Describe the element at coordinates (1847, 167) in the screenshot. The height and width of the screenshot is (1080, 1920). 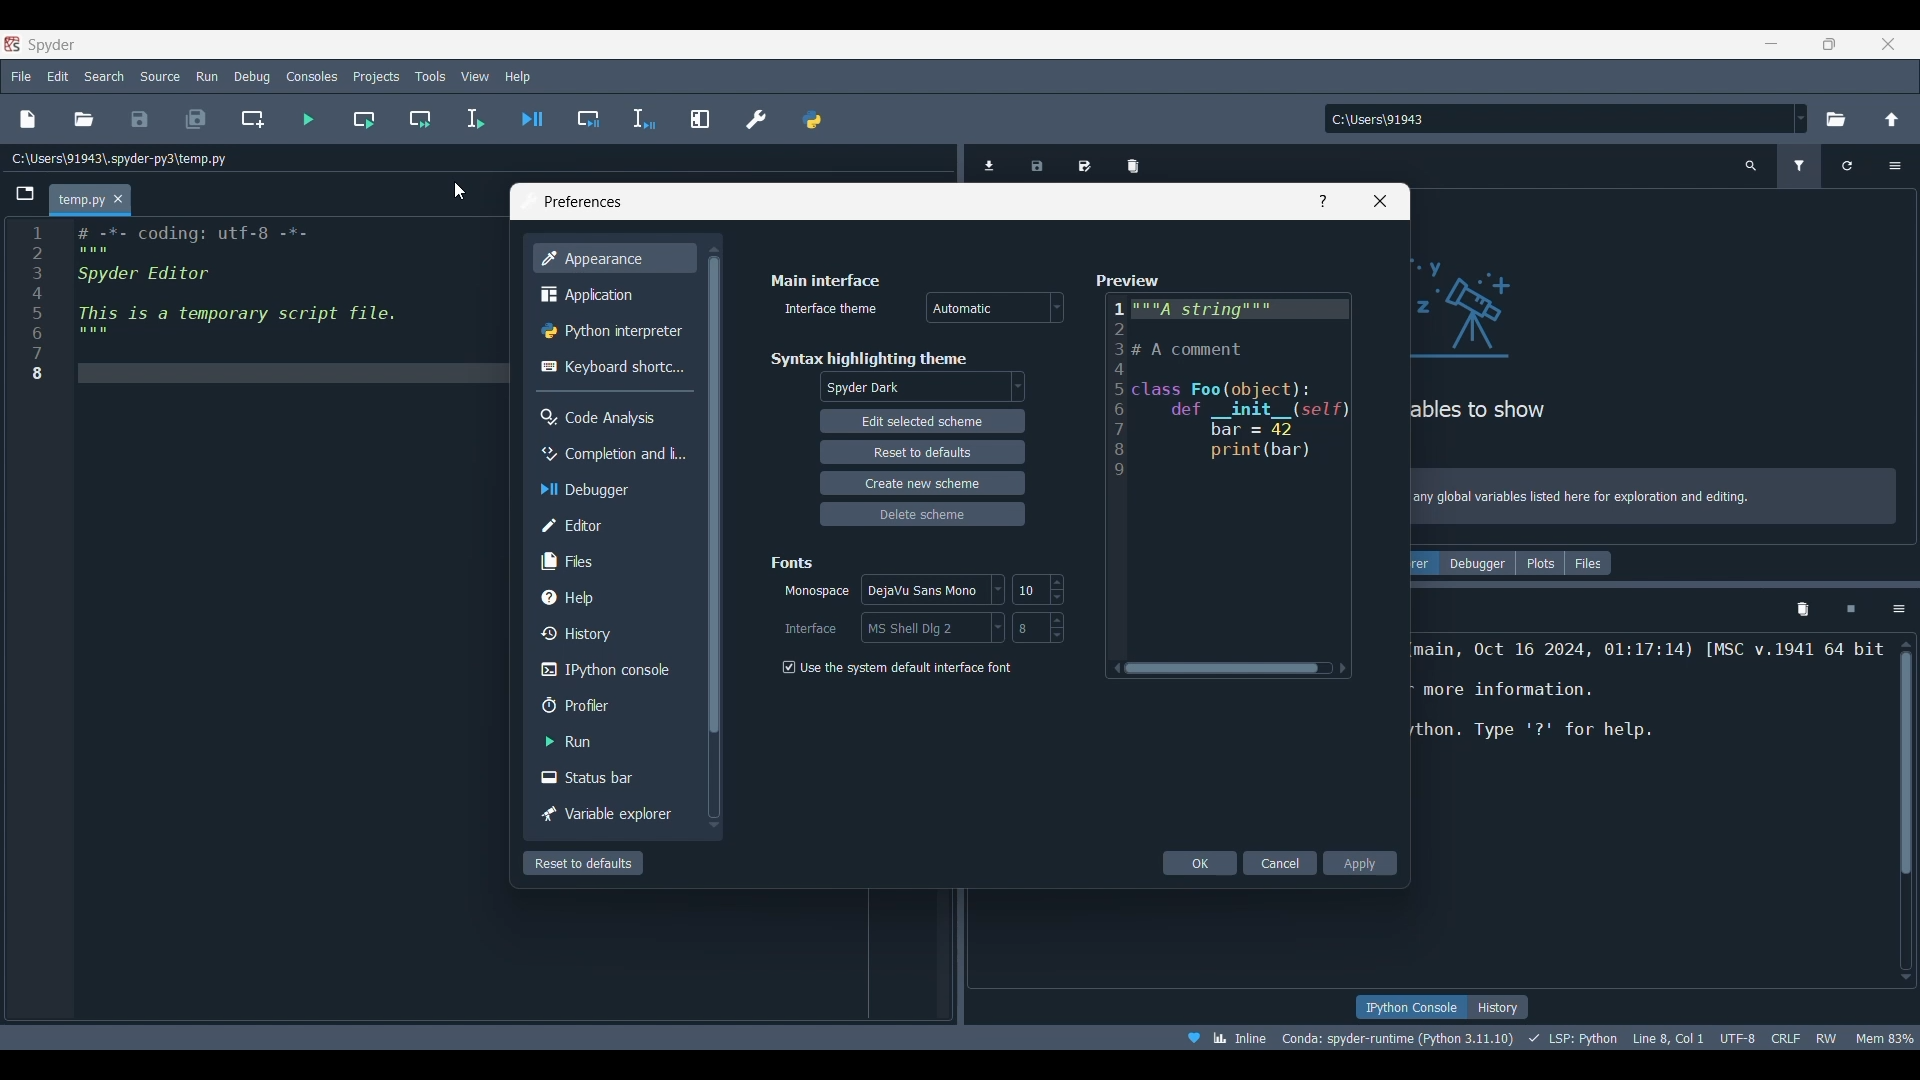
I see `Refresh variables` at that location.